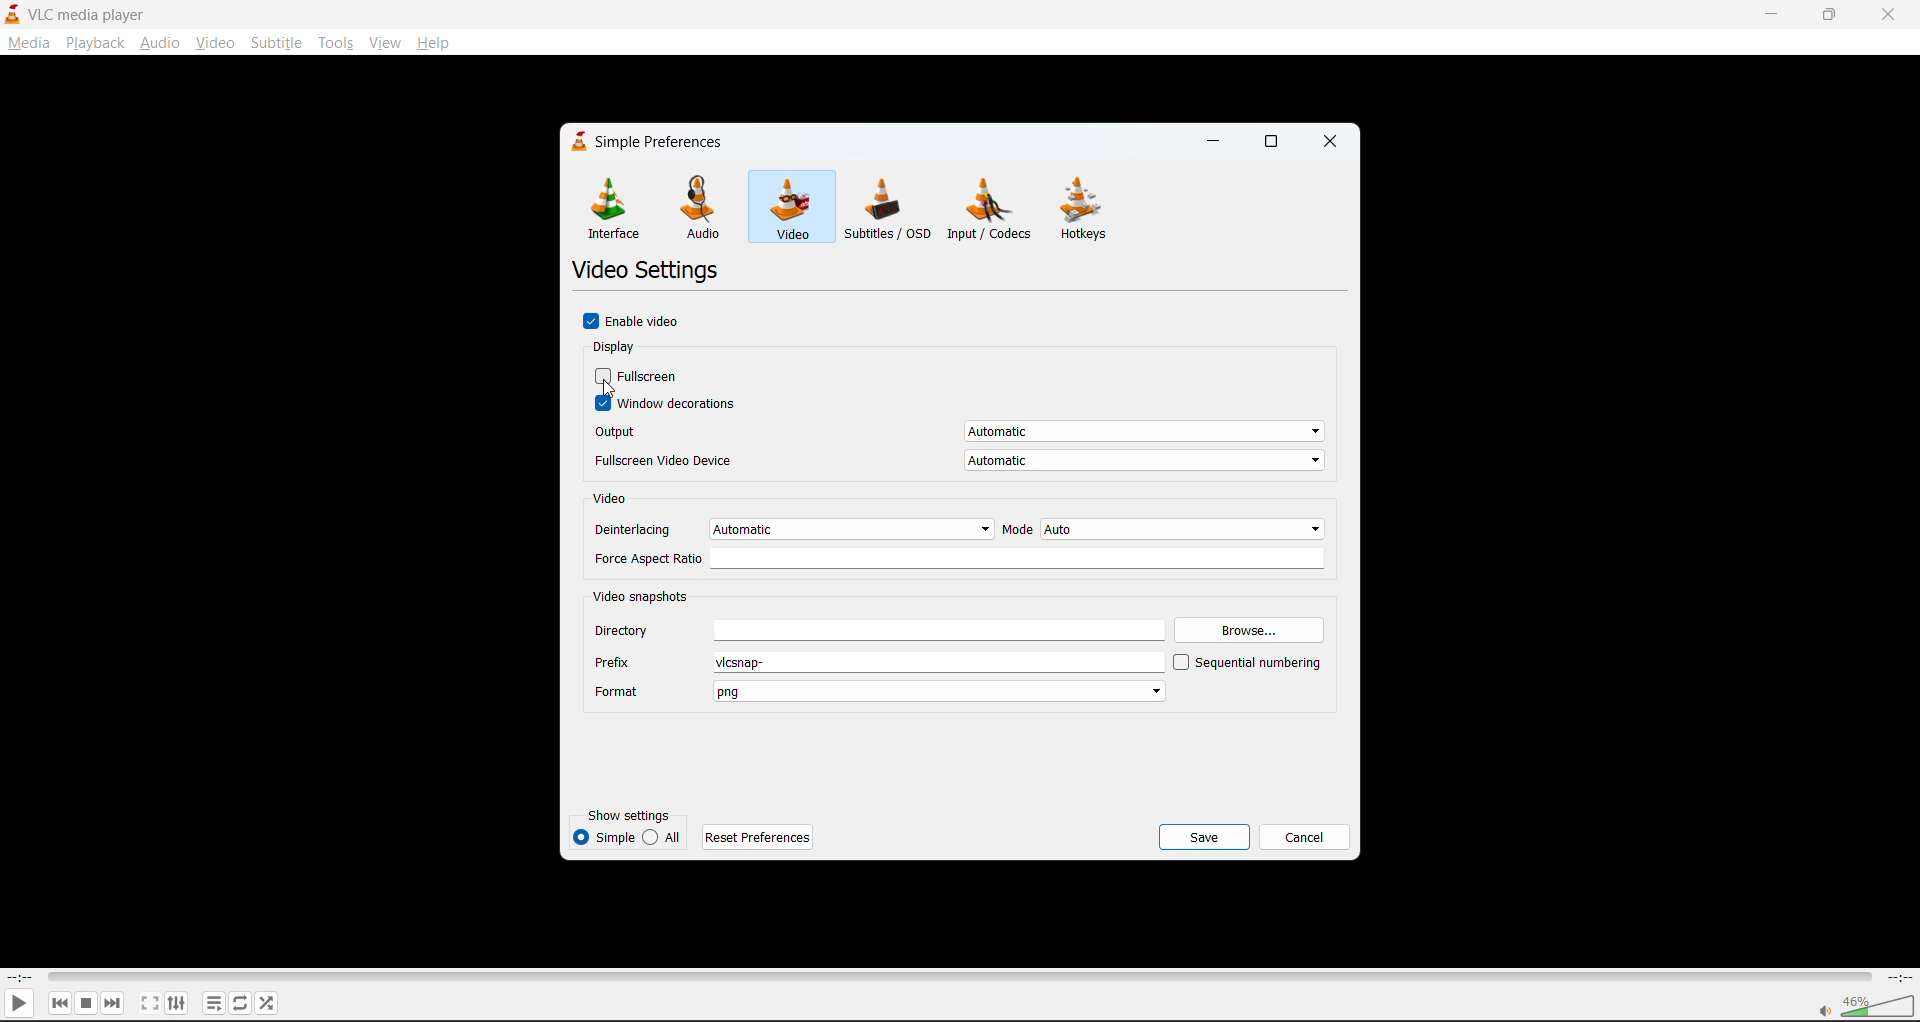 This screenshot has height=1022, width=1920. What do you see at coordinates (887, 209) in the screenshot?
I see `subtitles/osd` at bounding box center [887, 209].